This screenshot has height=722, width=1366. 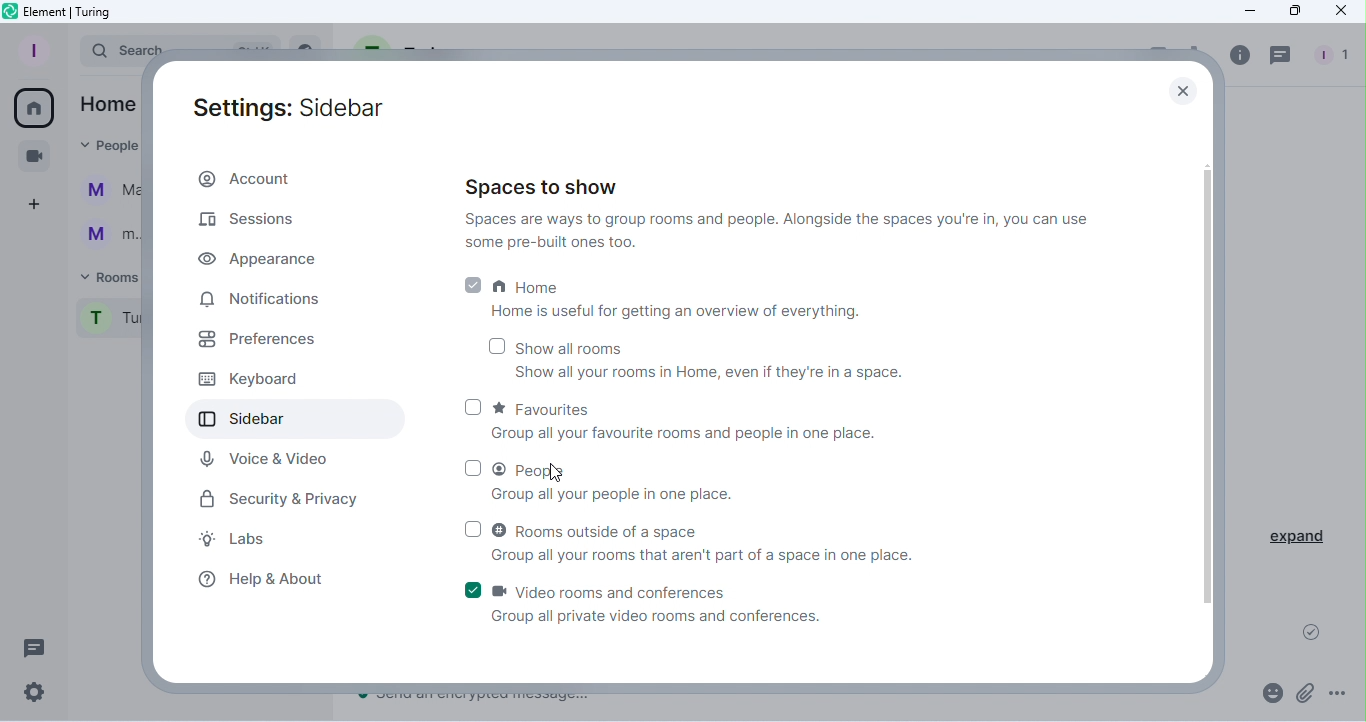 I want to click on People, so click(x=108, y=149).